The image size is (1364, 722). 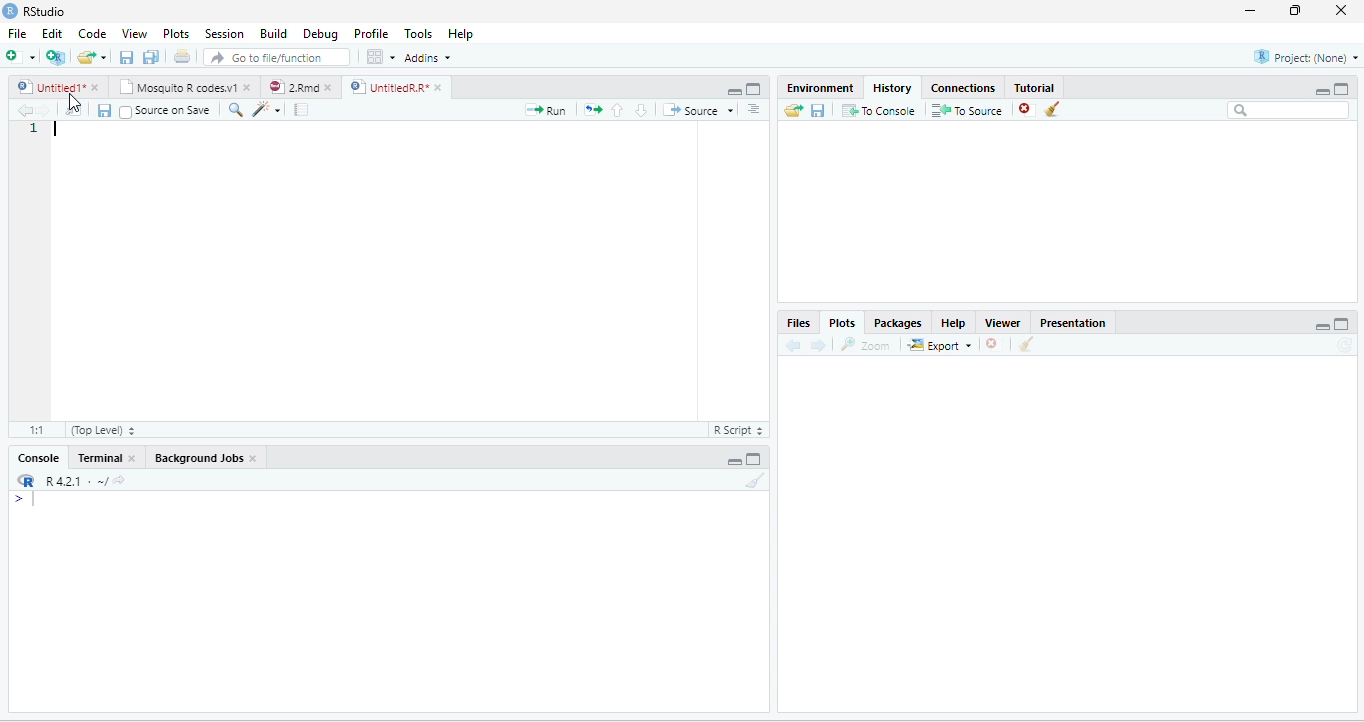 I want to click on close, so click(x=246, y=87).